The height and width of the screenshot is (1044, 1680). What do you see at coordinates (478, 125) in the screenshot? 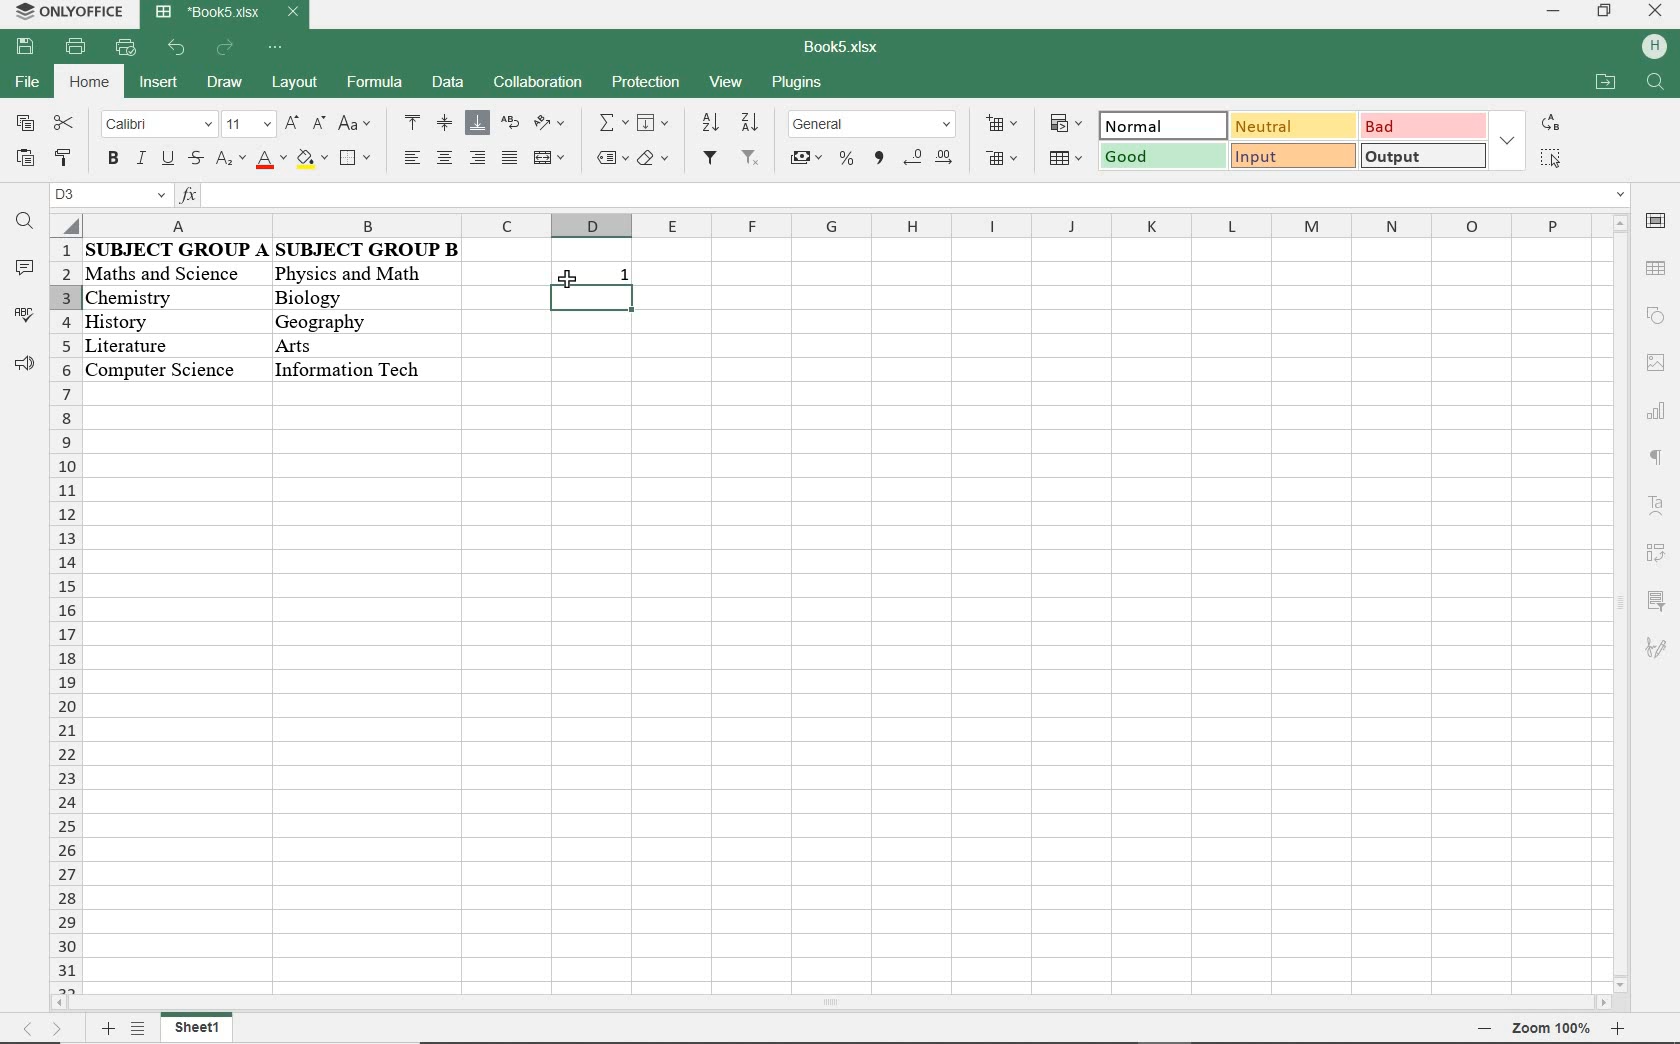
I see `align bottom` at bounding box center [478, 125].